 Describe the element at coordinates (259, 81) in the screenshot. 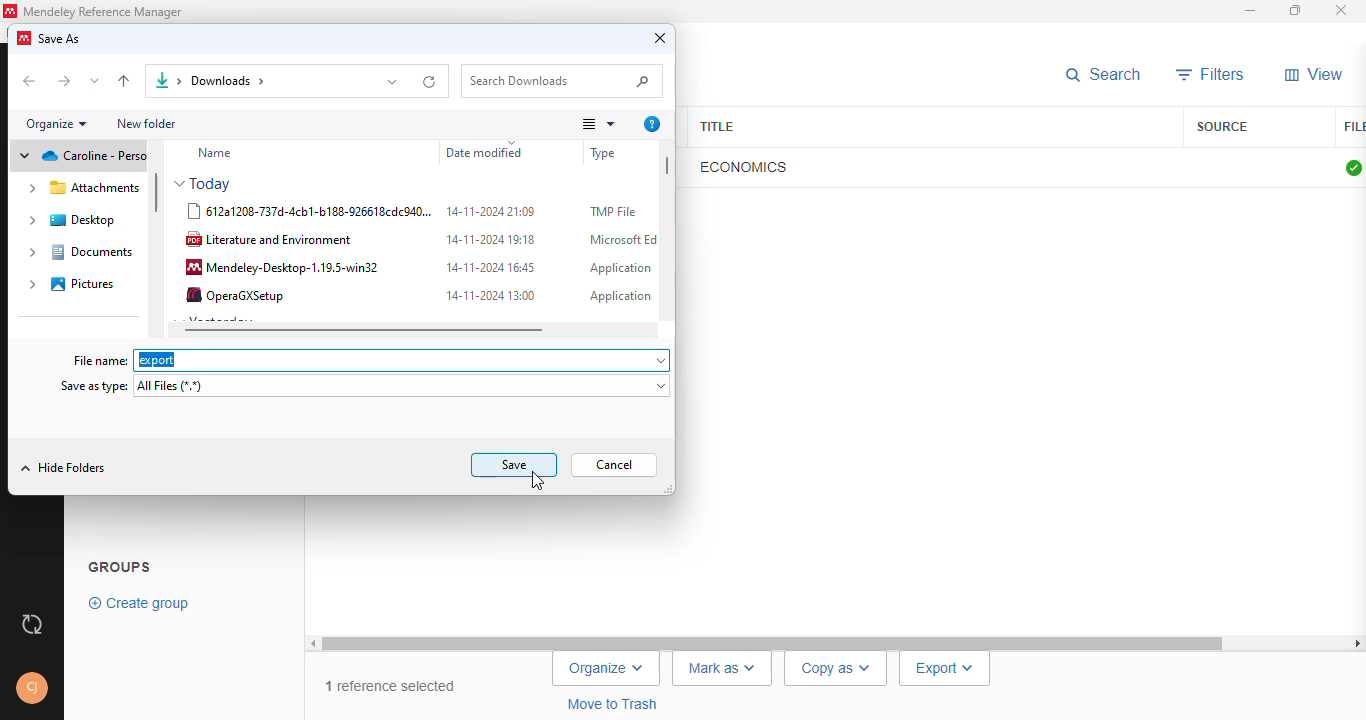

I see `downloads` at that location.